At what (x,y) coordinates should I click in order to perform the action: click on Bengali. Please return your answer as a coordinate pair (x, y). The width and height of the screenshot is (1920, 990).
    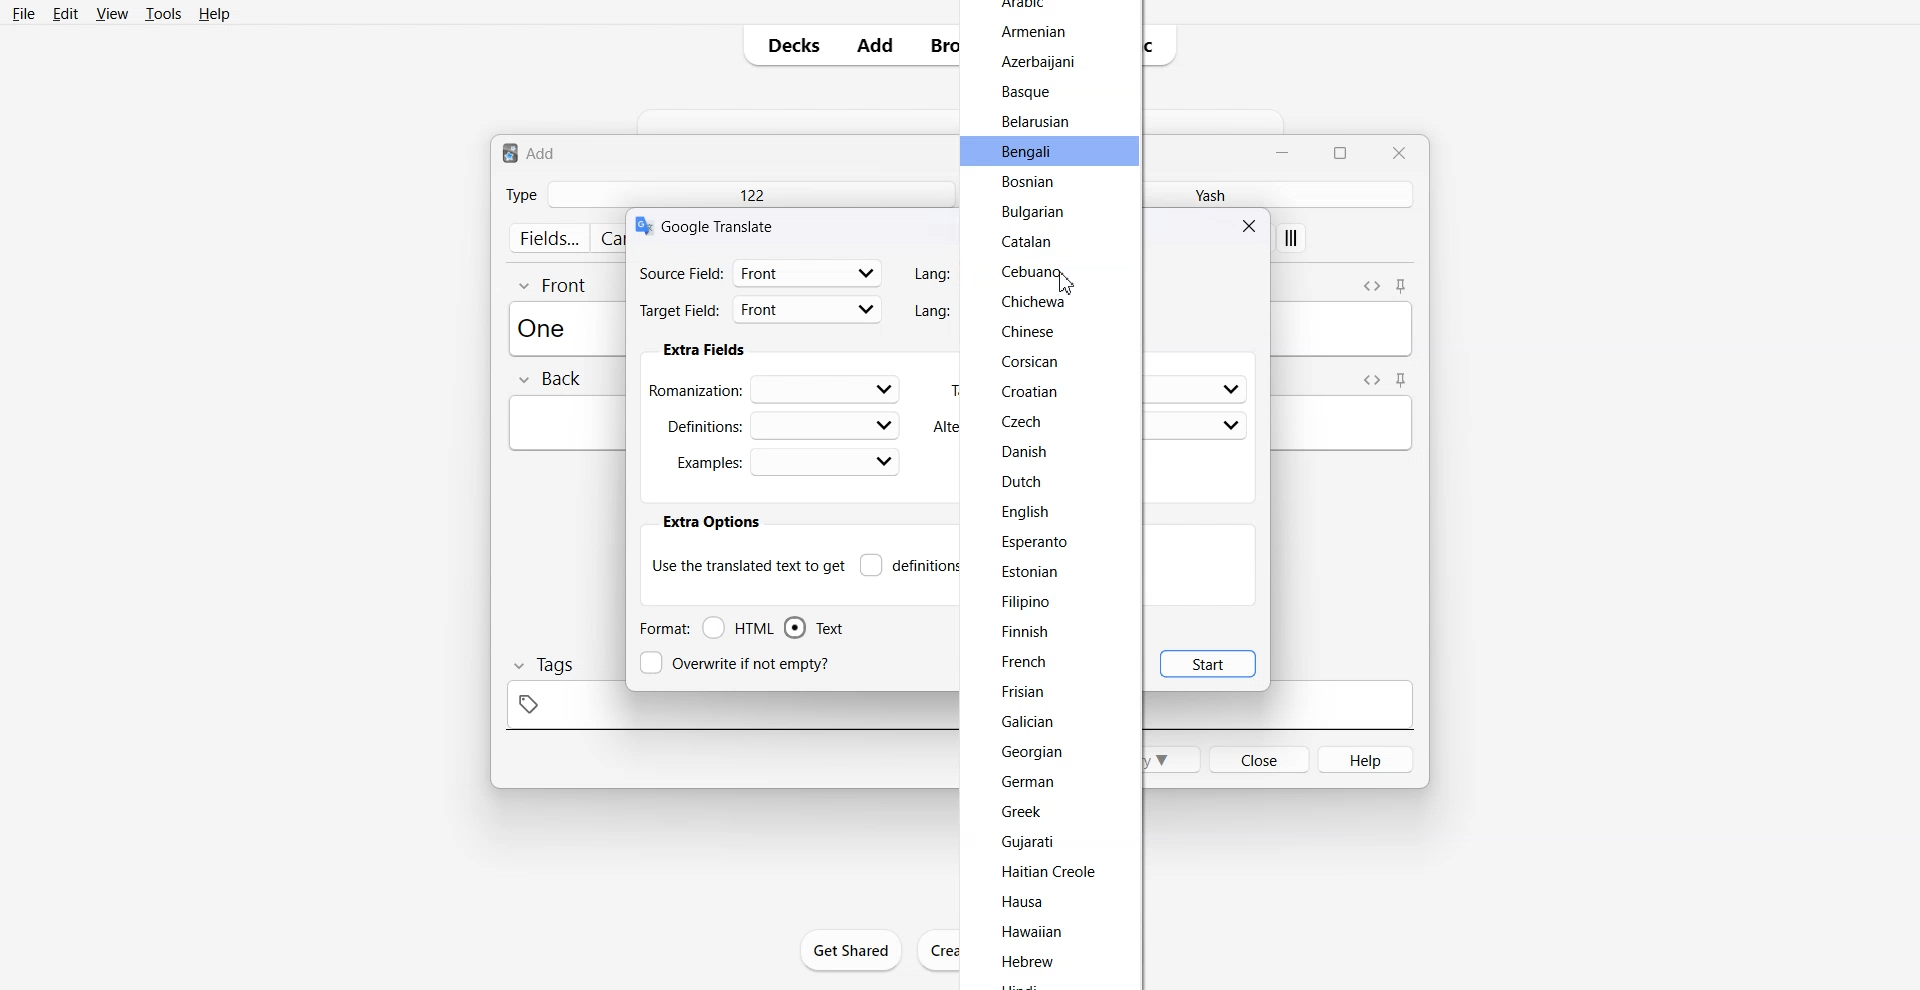
    Looking at the image, I should click on (1030, 153).